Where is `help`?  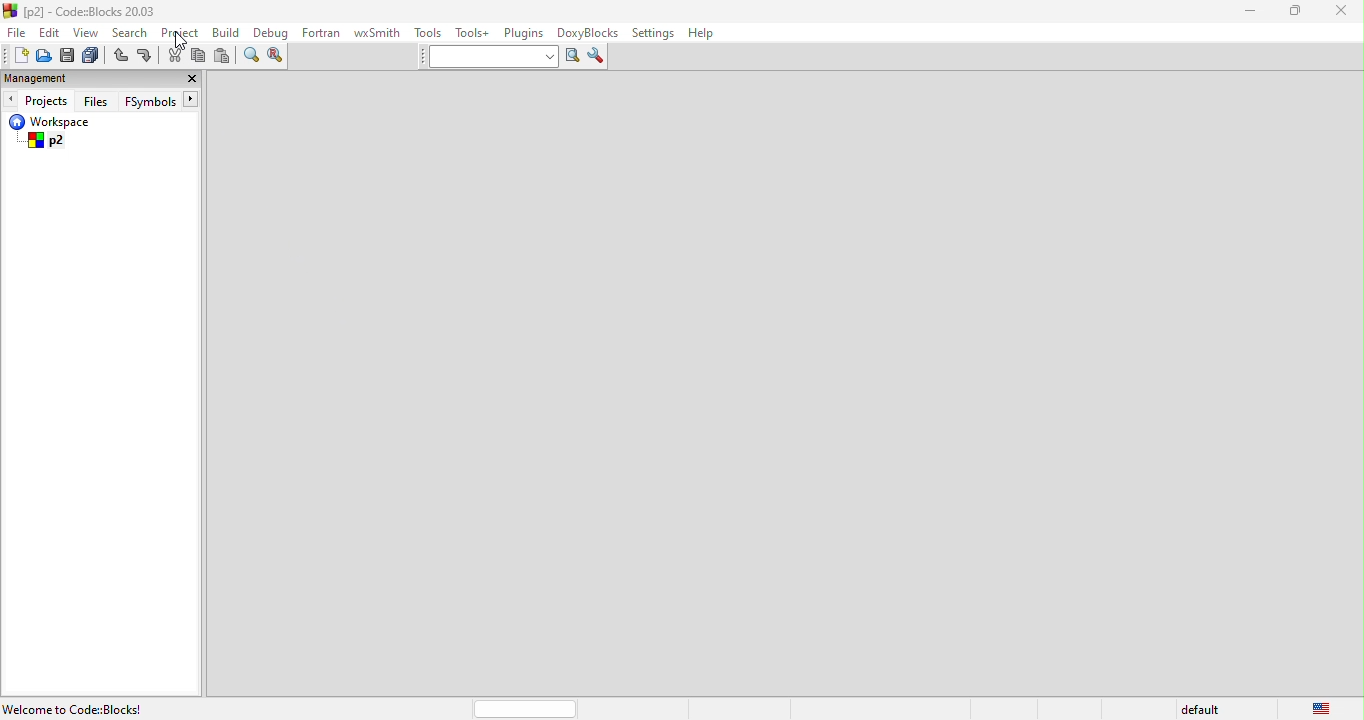
help is located at coordinates (701, 35).